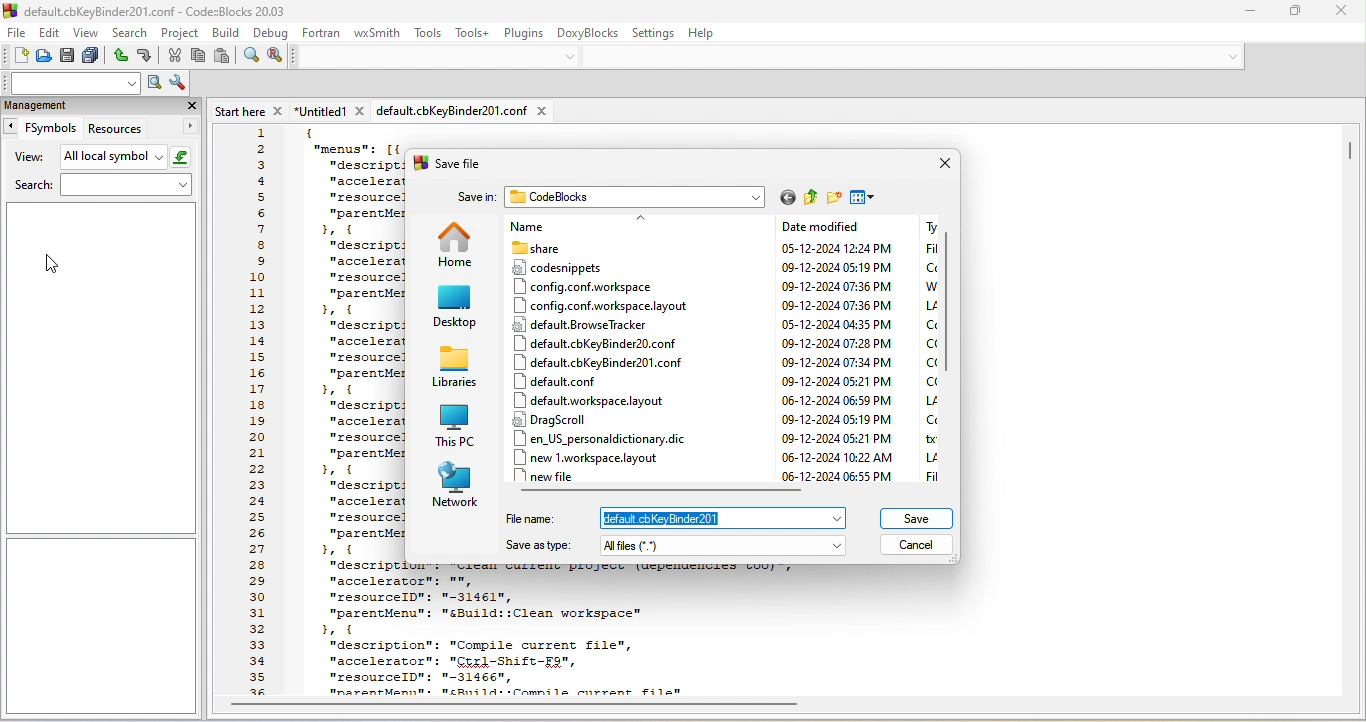 The width and height of the screenshot is (1366, 722). I want to click on line numbering, so click(259, 413).